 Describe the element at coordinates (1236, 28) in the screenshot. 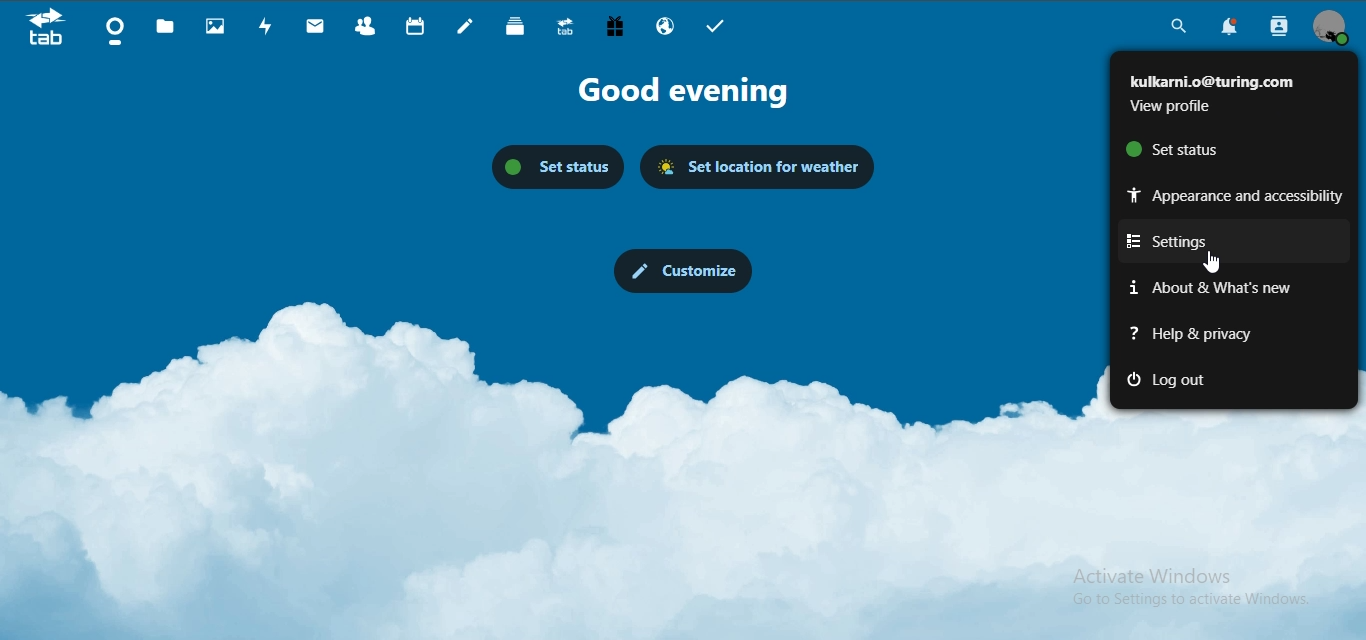

I see `notifications` at that location.